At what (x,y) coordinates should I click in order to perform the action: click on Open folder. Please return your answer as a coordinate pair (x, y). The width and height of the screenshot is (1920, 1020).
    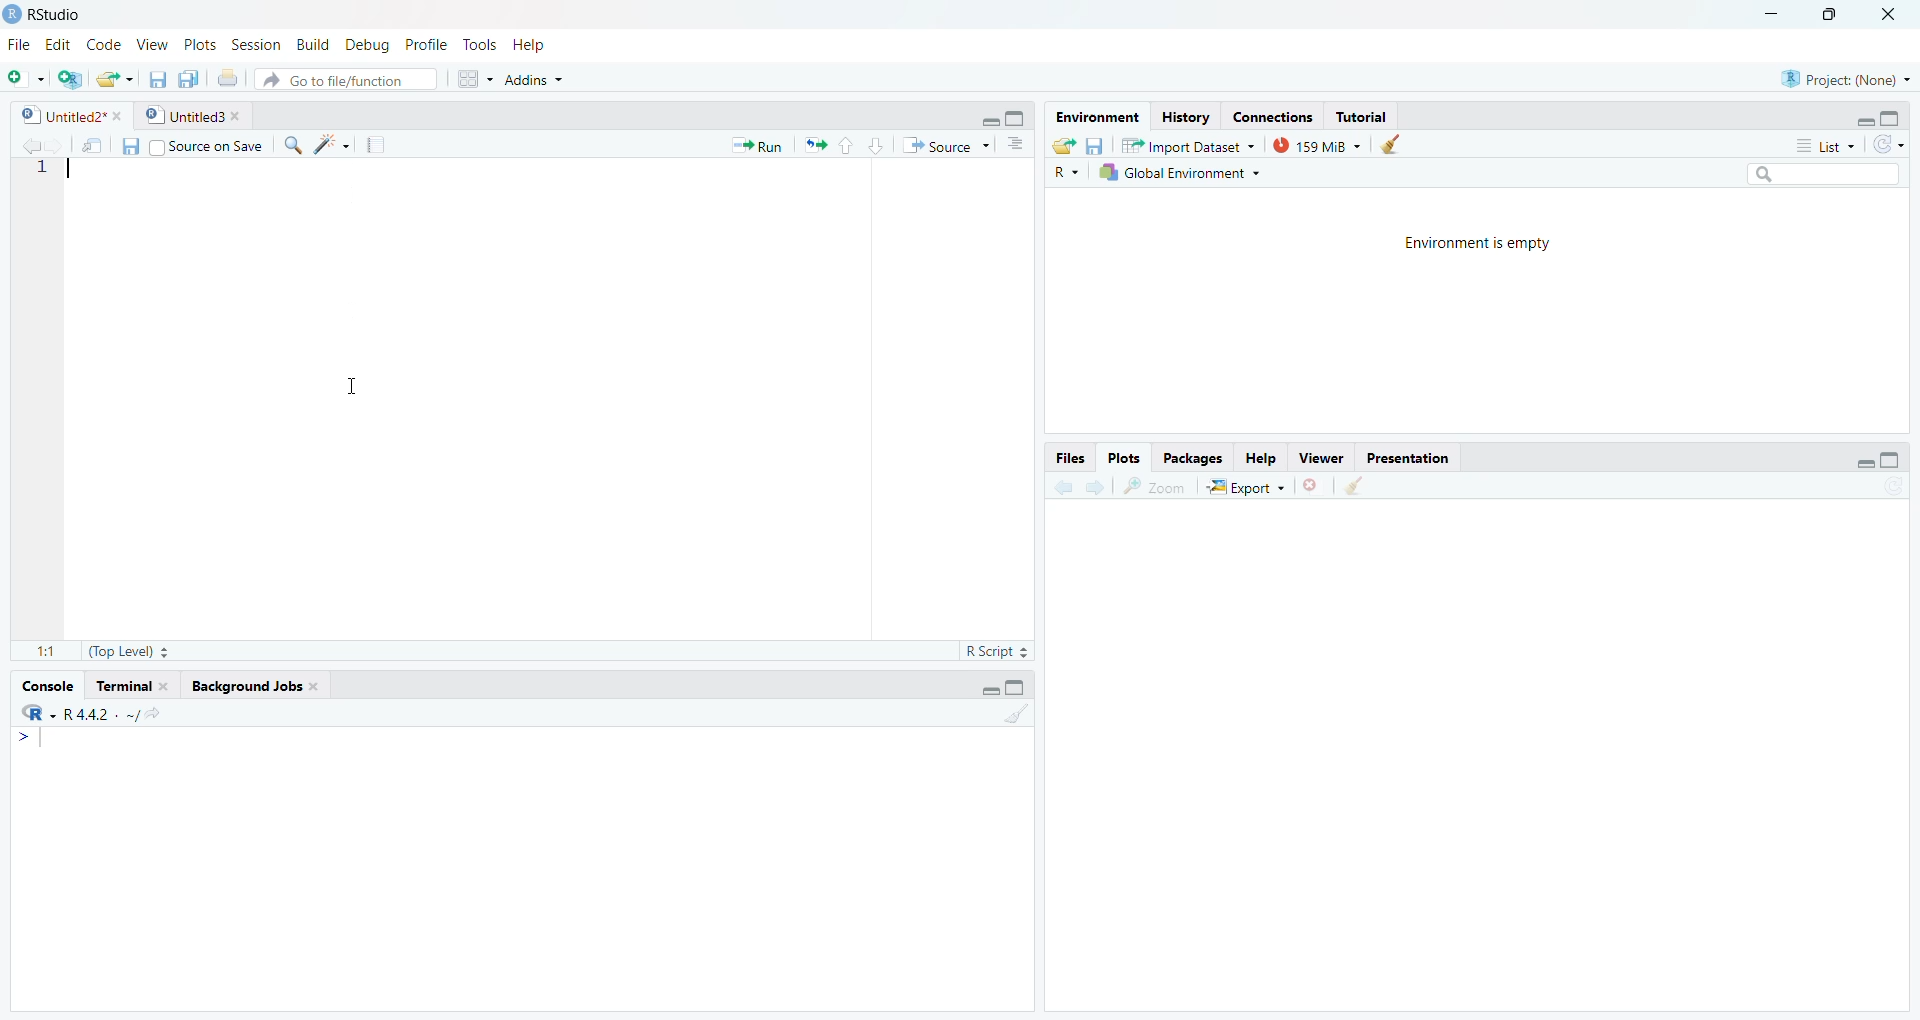
    Looking at the image, I should click on (1062, 146).